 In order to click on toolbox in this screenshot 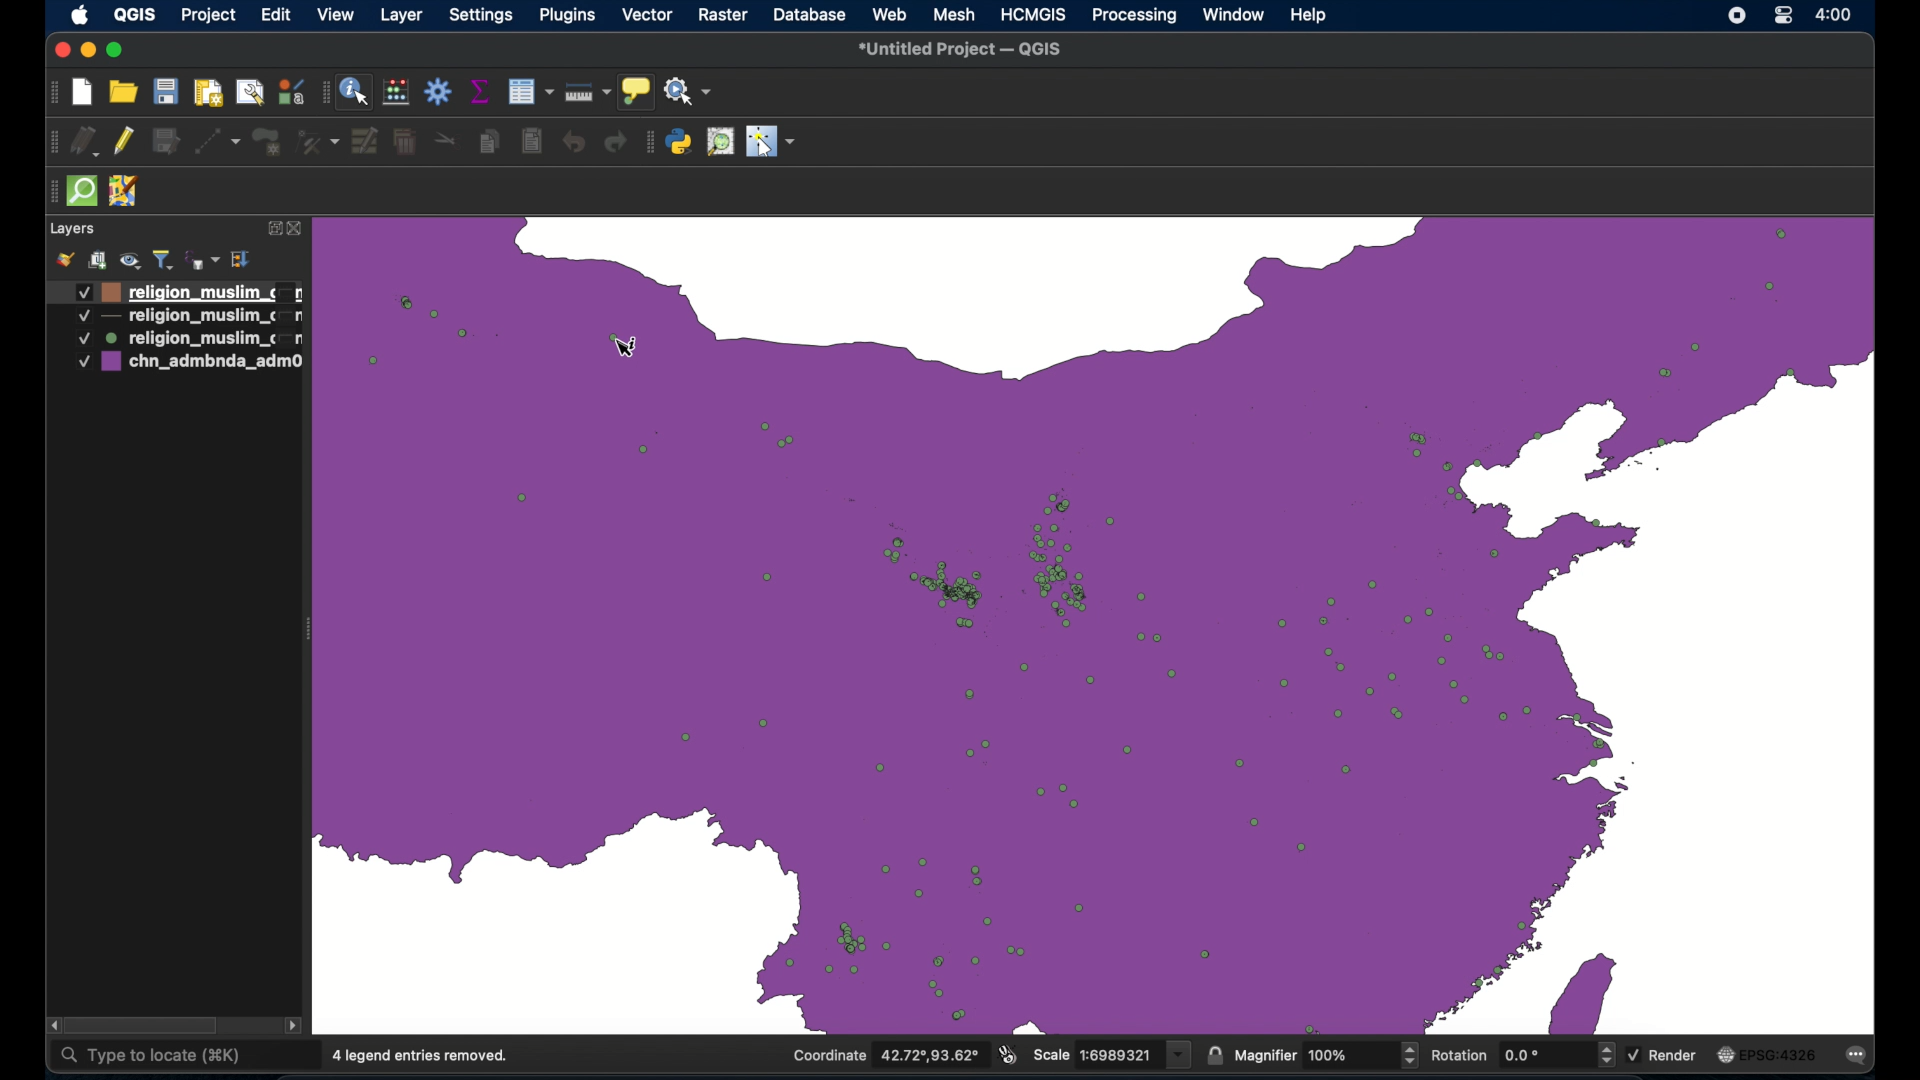, I will do `click(440, 93)`.